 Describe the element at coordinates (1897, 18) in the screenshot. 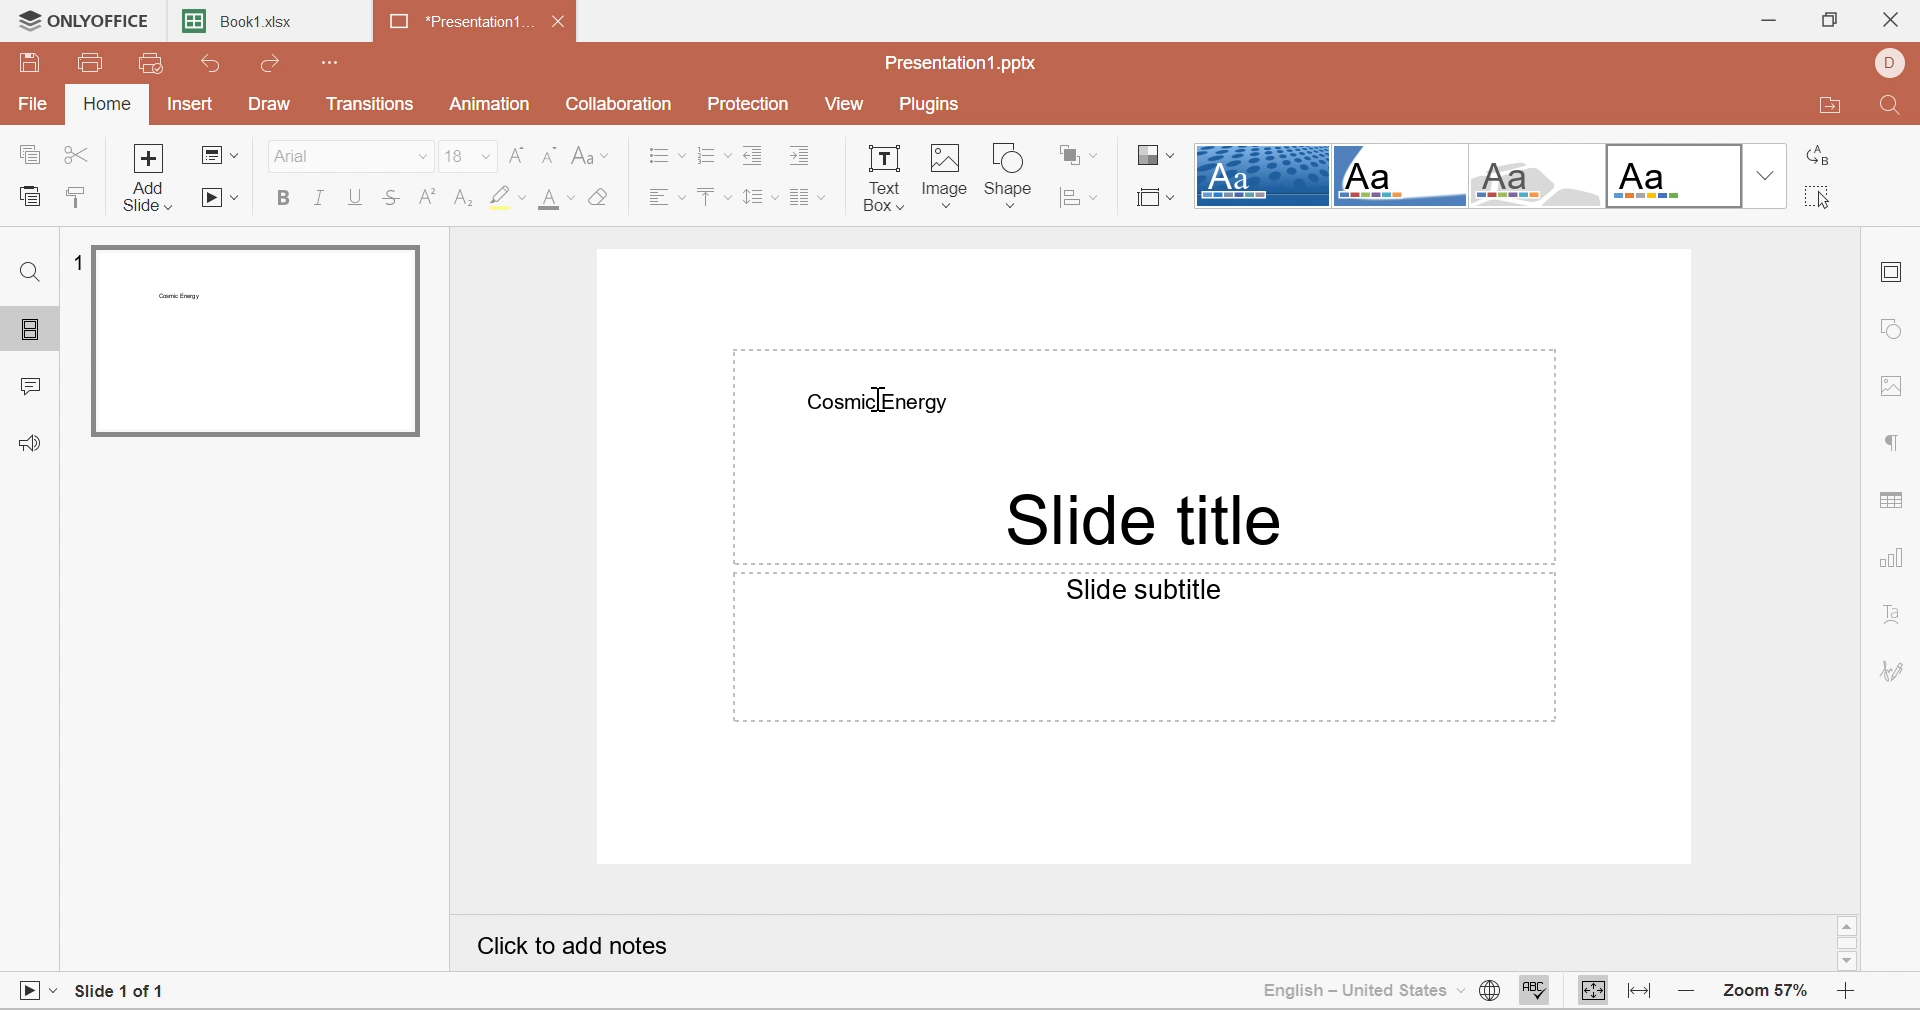

I see `Close` at that location.